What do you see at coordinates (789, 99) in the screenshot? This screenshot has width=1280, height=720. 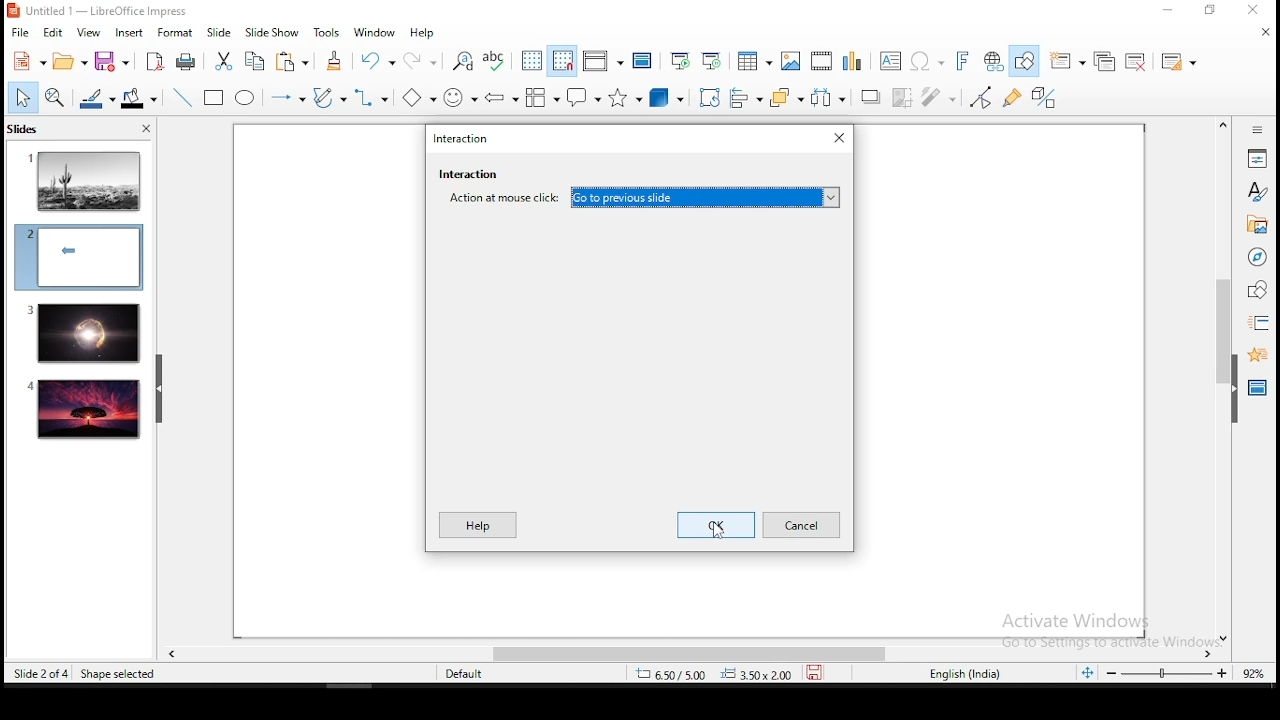 I see `arrange` at bounding box center [789, 99].